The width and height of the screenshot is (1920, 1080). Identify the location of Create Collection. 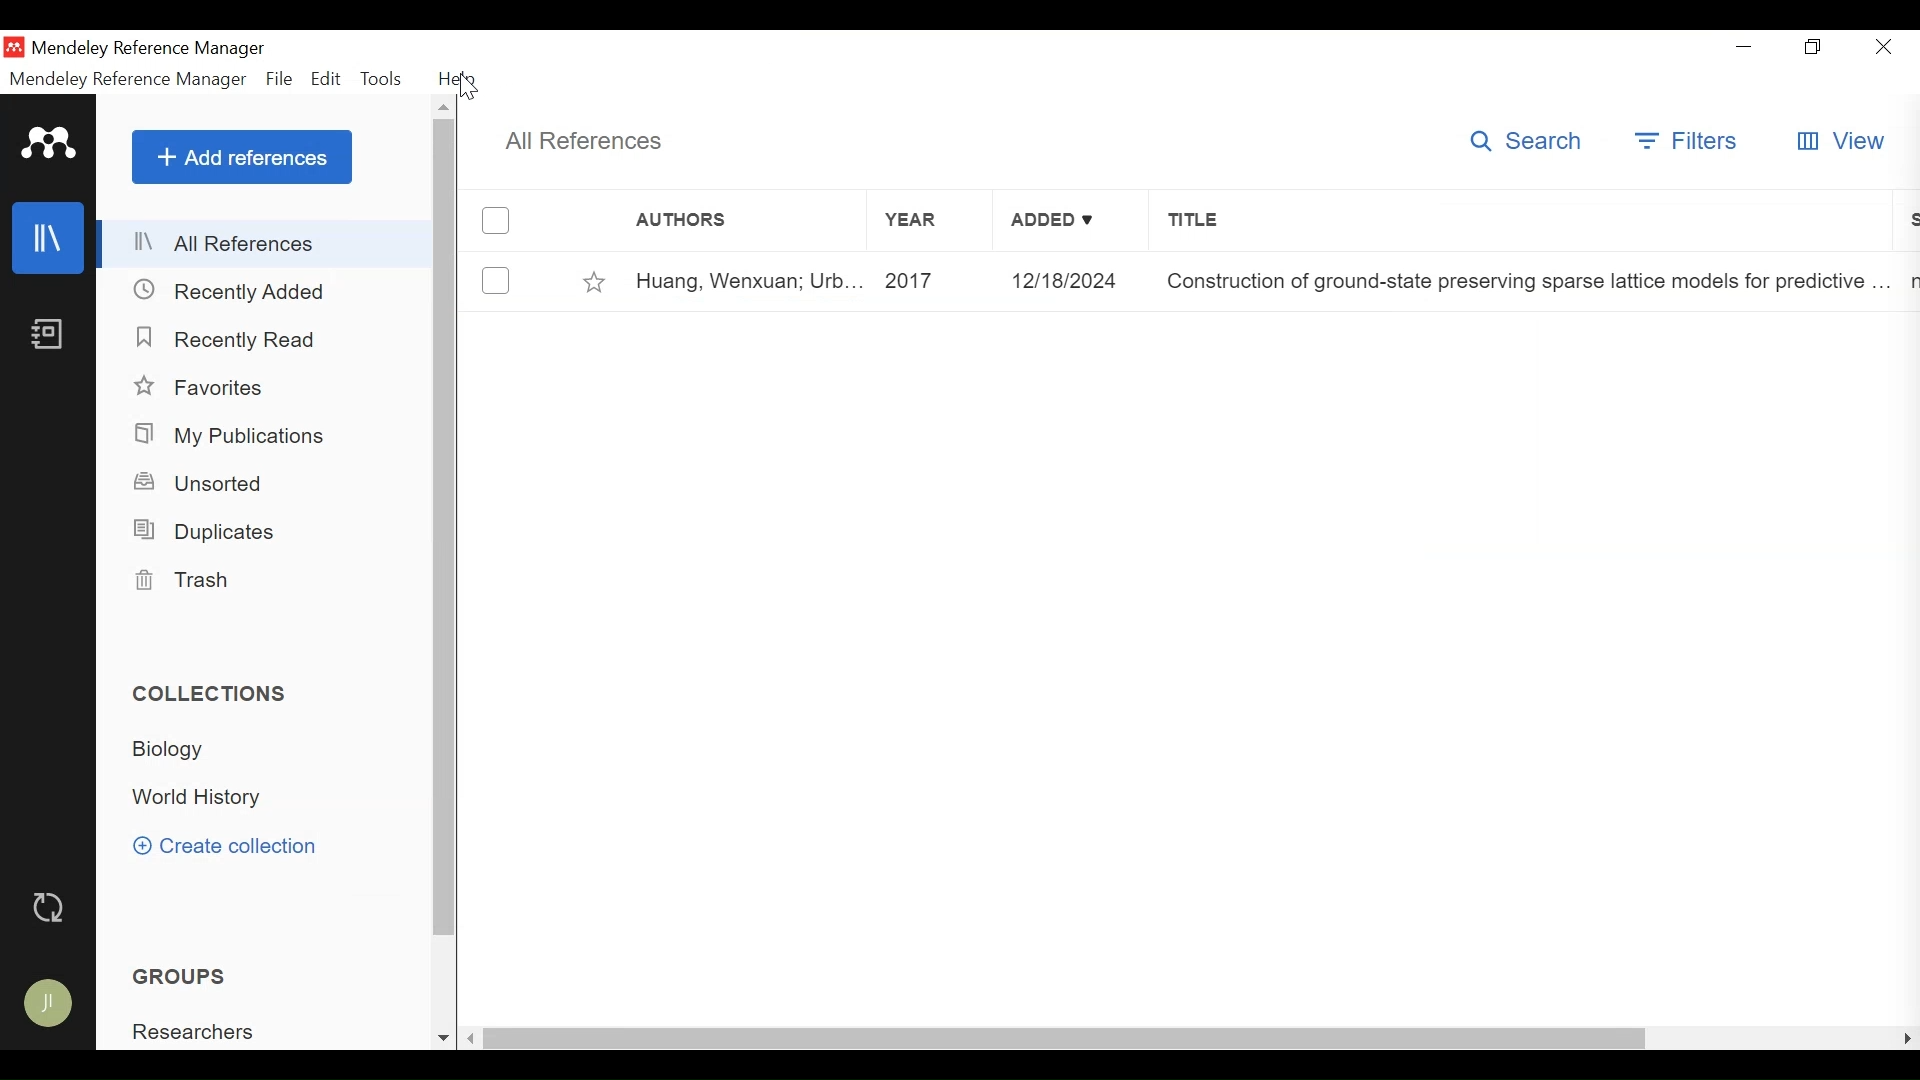
(231, 847).